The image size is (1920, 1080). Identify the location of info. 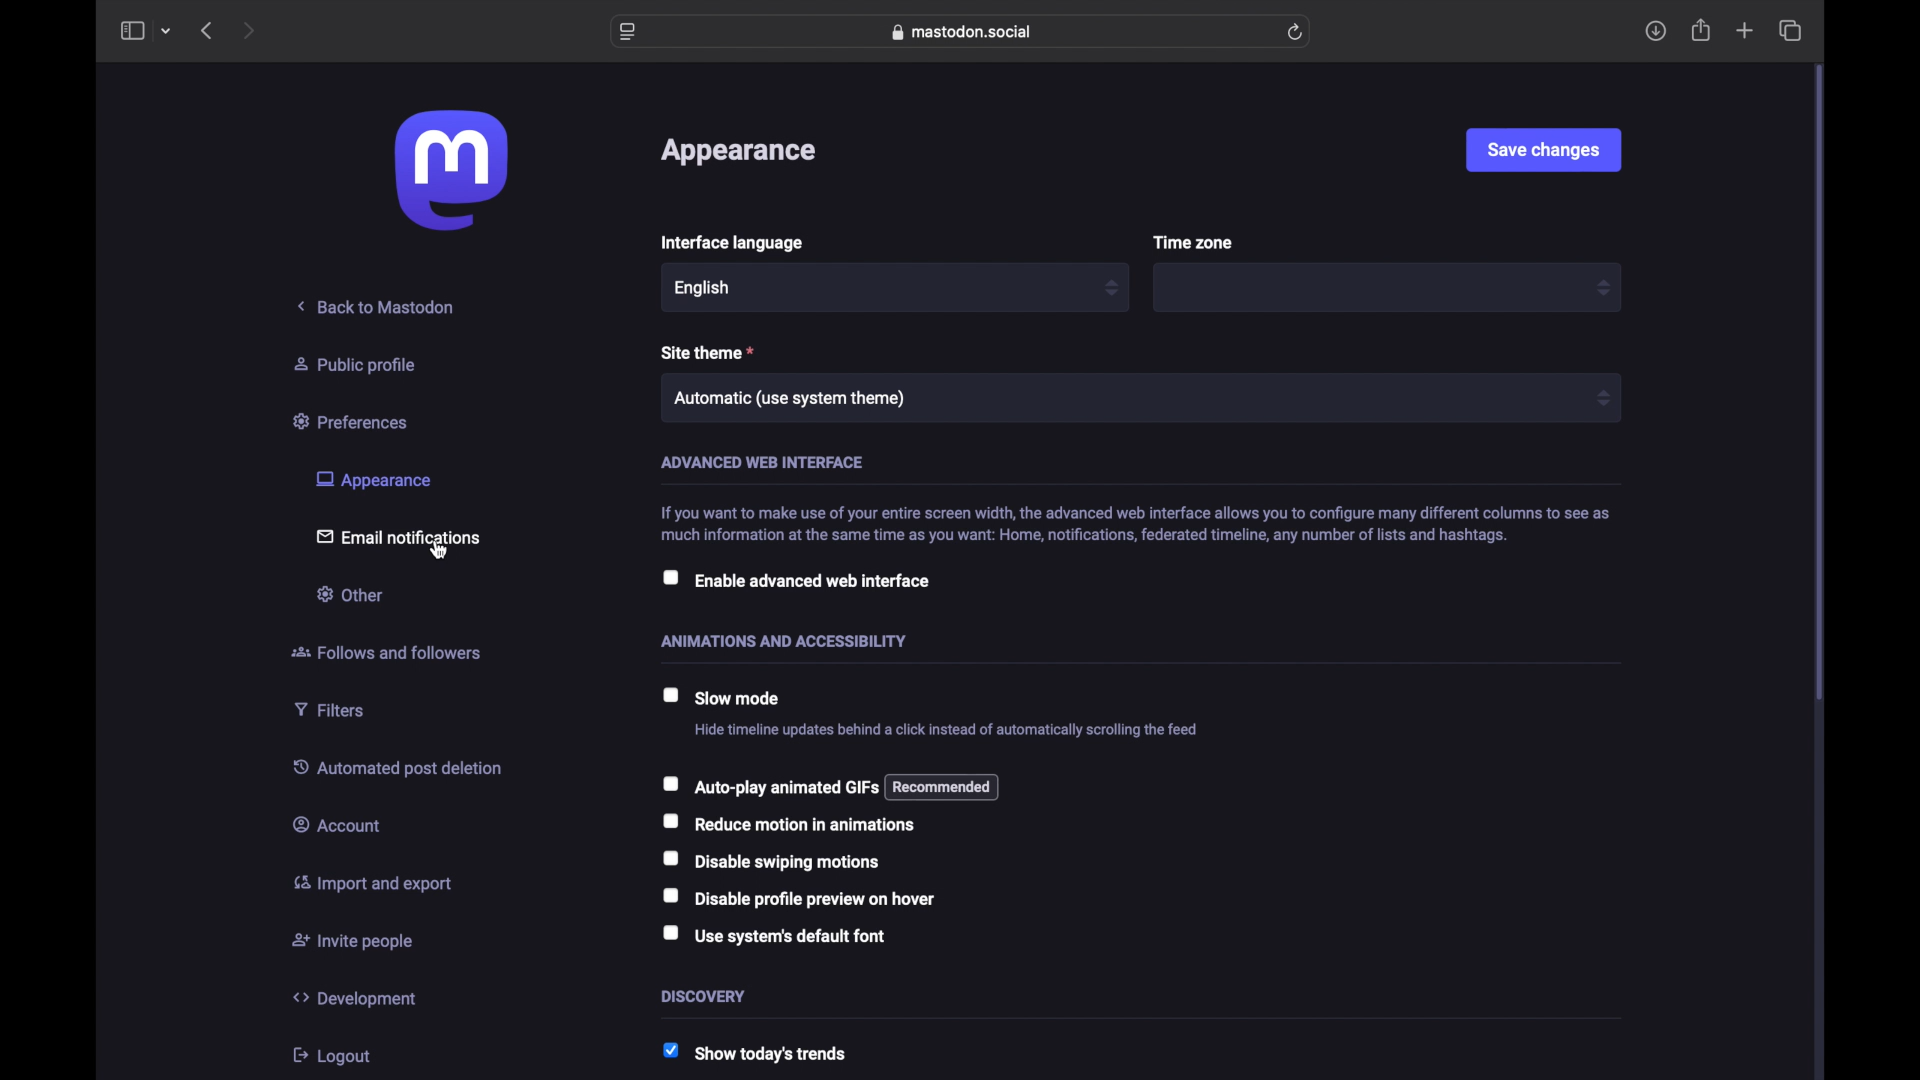
(946, 730).